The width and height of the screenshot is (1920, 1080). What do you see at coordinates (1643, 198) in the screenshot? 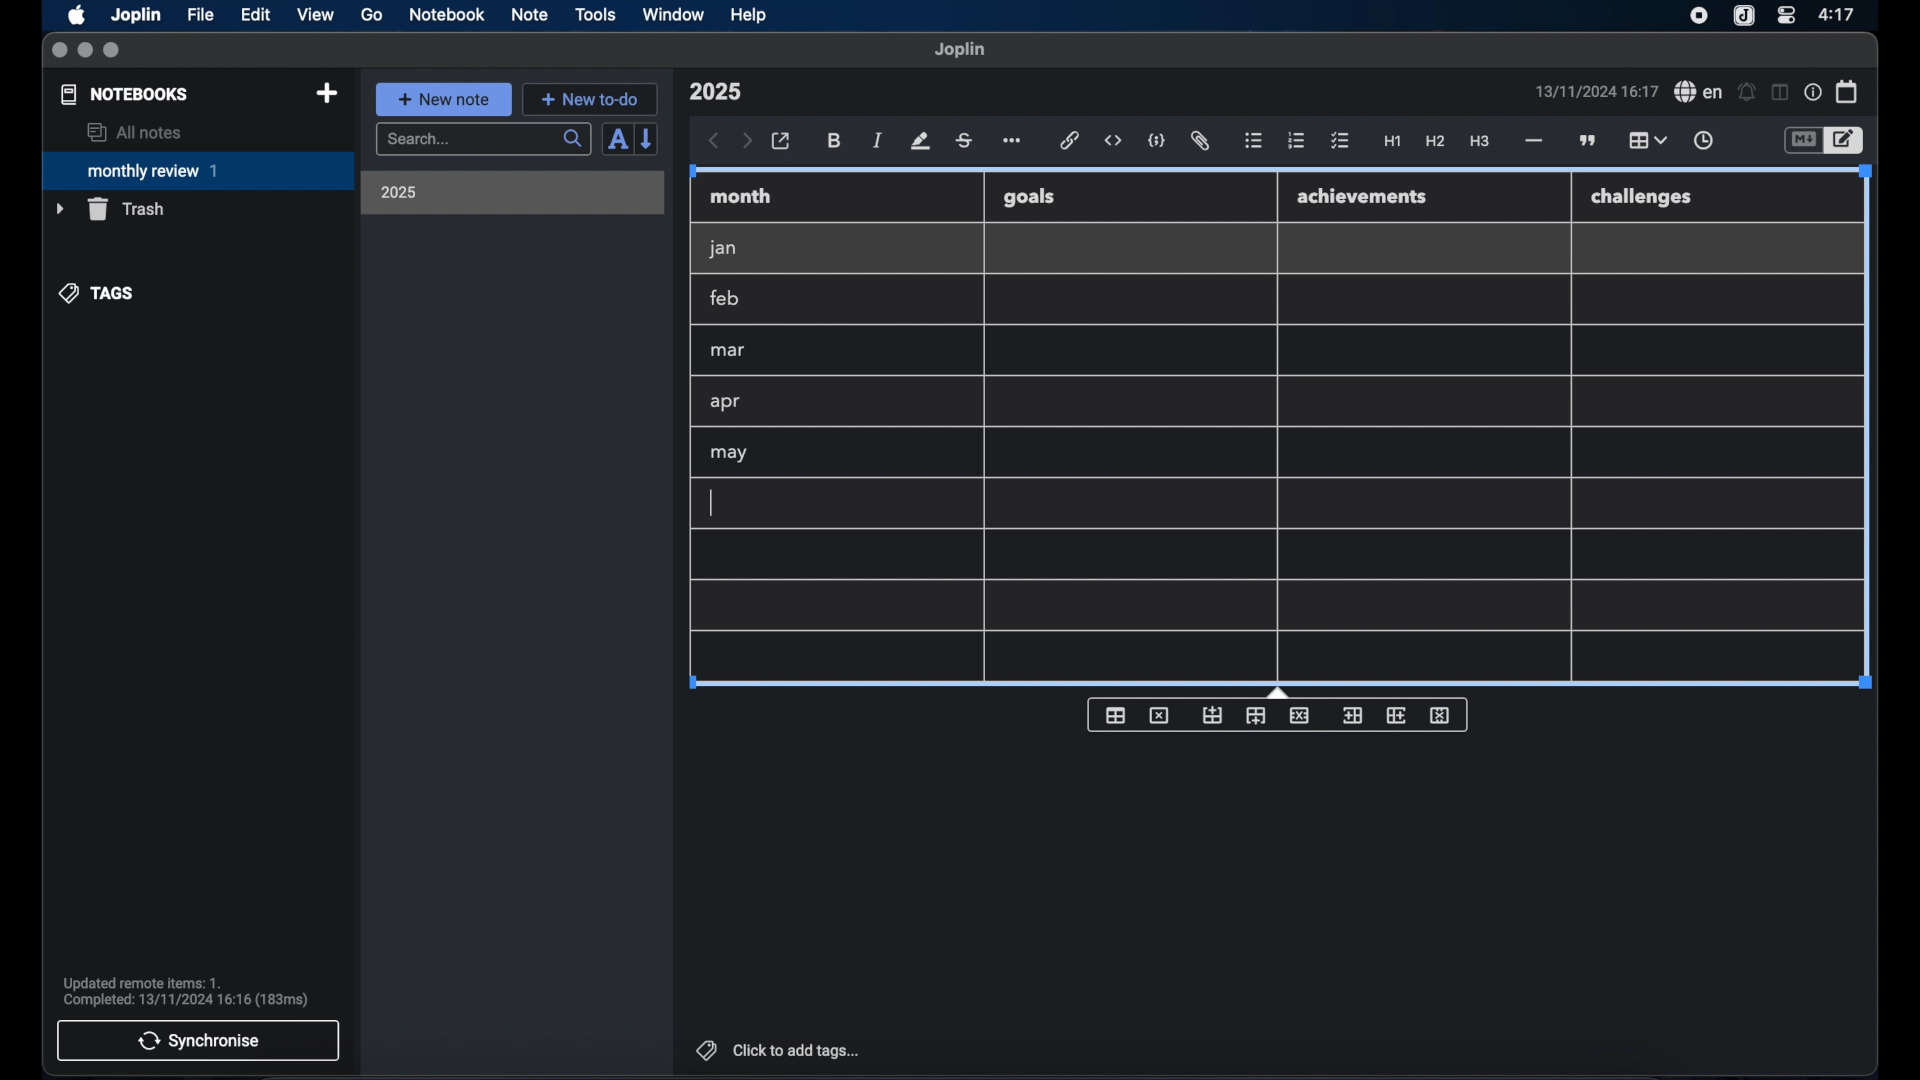
I see `challenges` at bounding box center [1643, 198].